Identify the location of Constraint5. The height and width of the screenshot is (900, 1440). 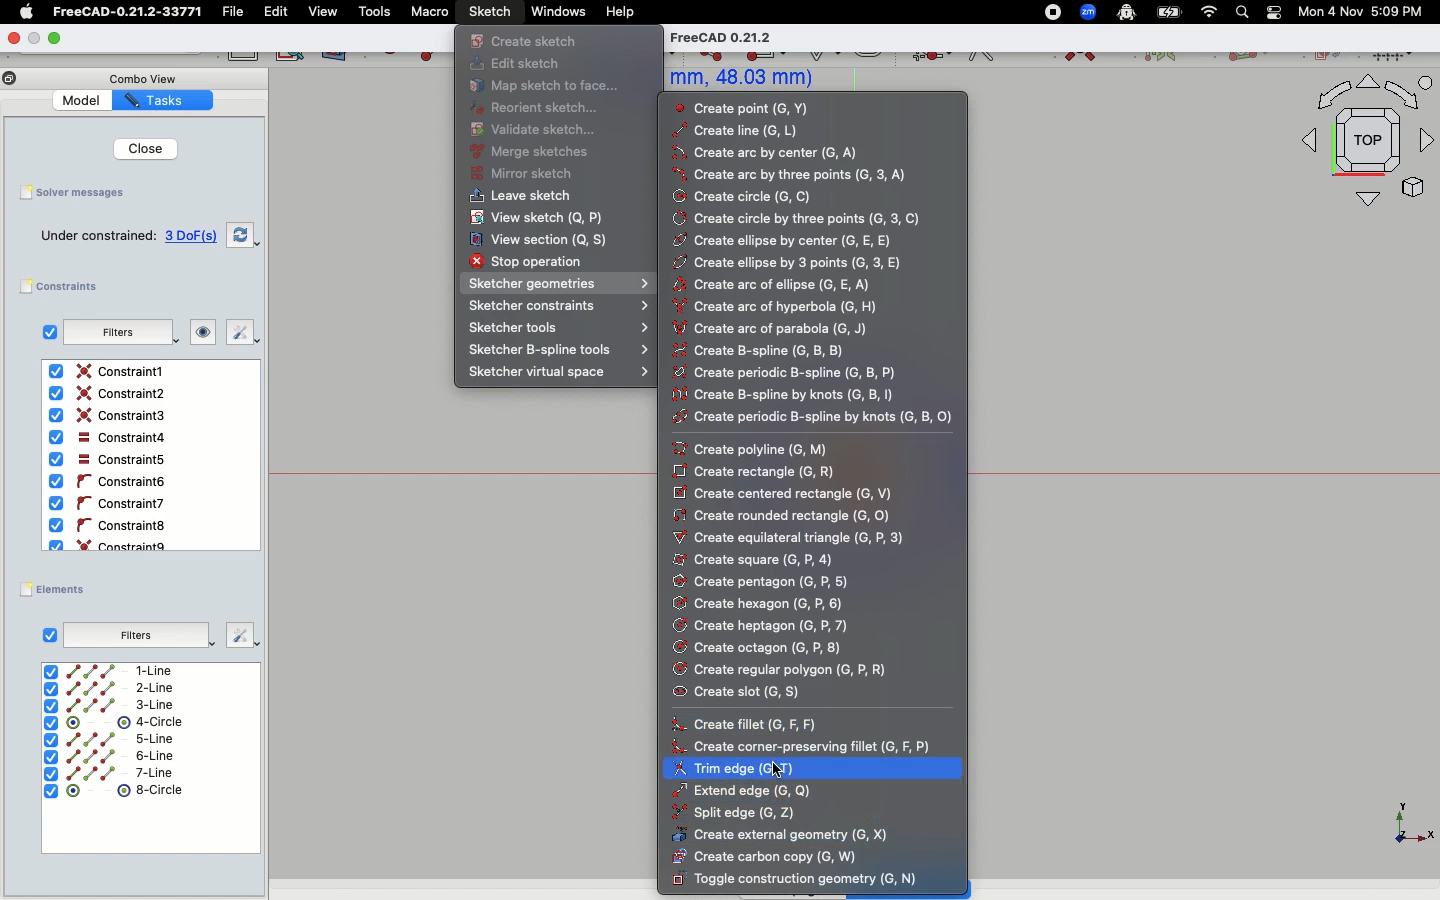
(107, 460).